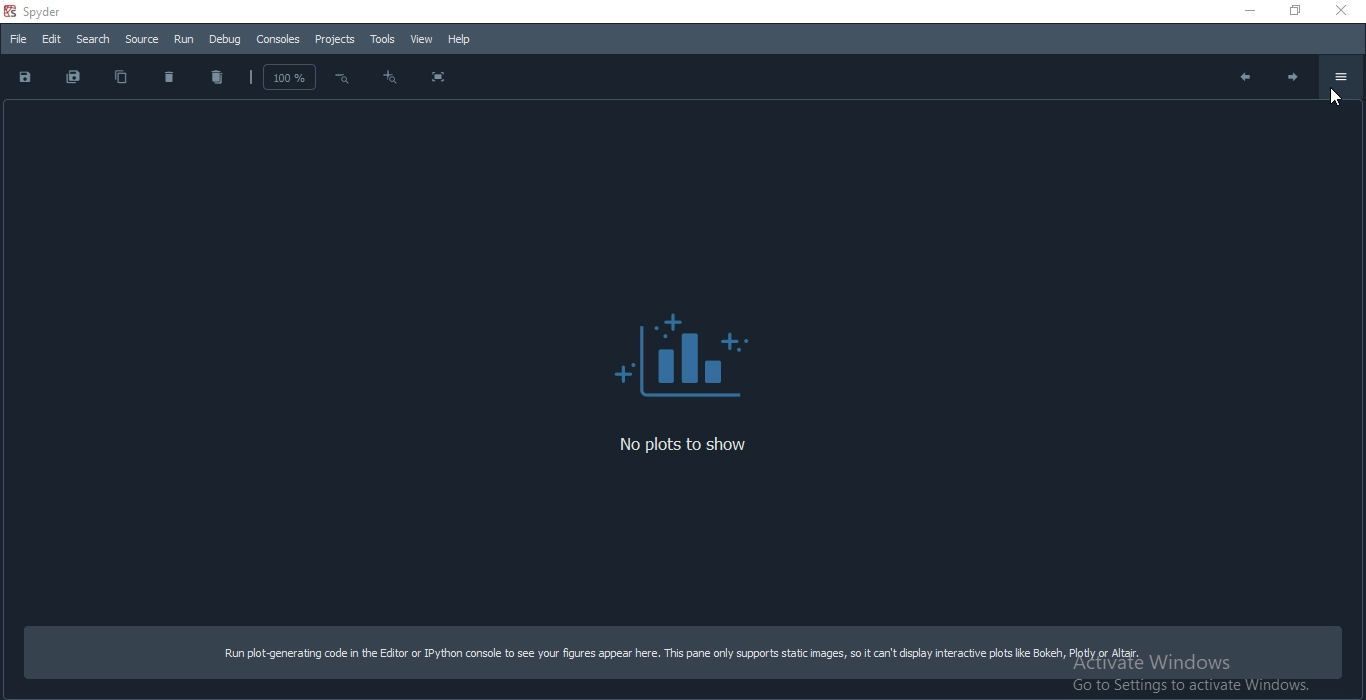 The image size is (1366, 700). Describe the element at coordinates (121, 77) in the screenshot. I see `Copy` at that location.